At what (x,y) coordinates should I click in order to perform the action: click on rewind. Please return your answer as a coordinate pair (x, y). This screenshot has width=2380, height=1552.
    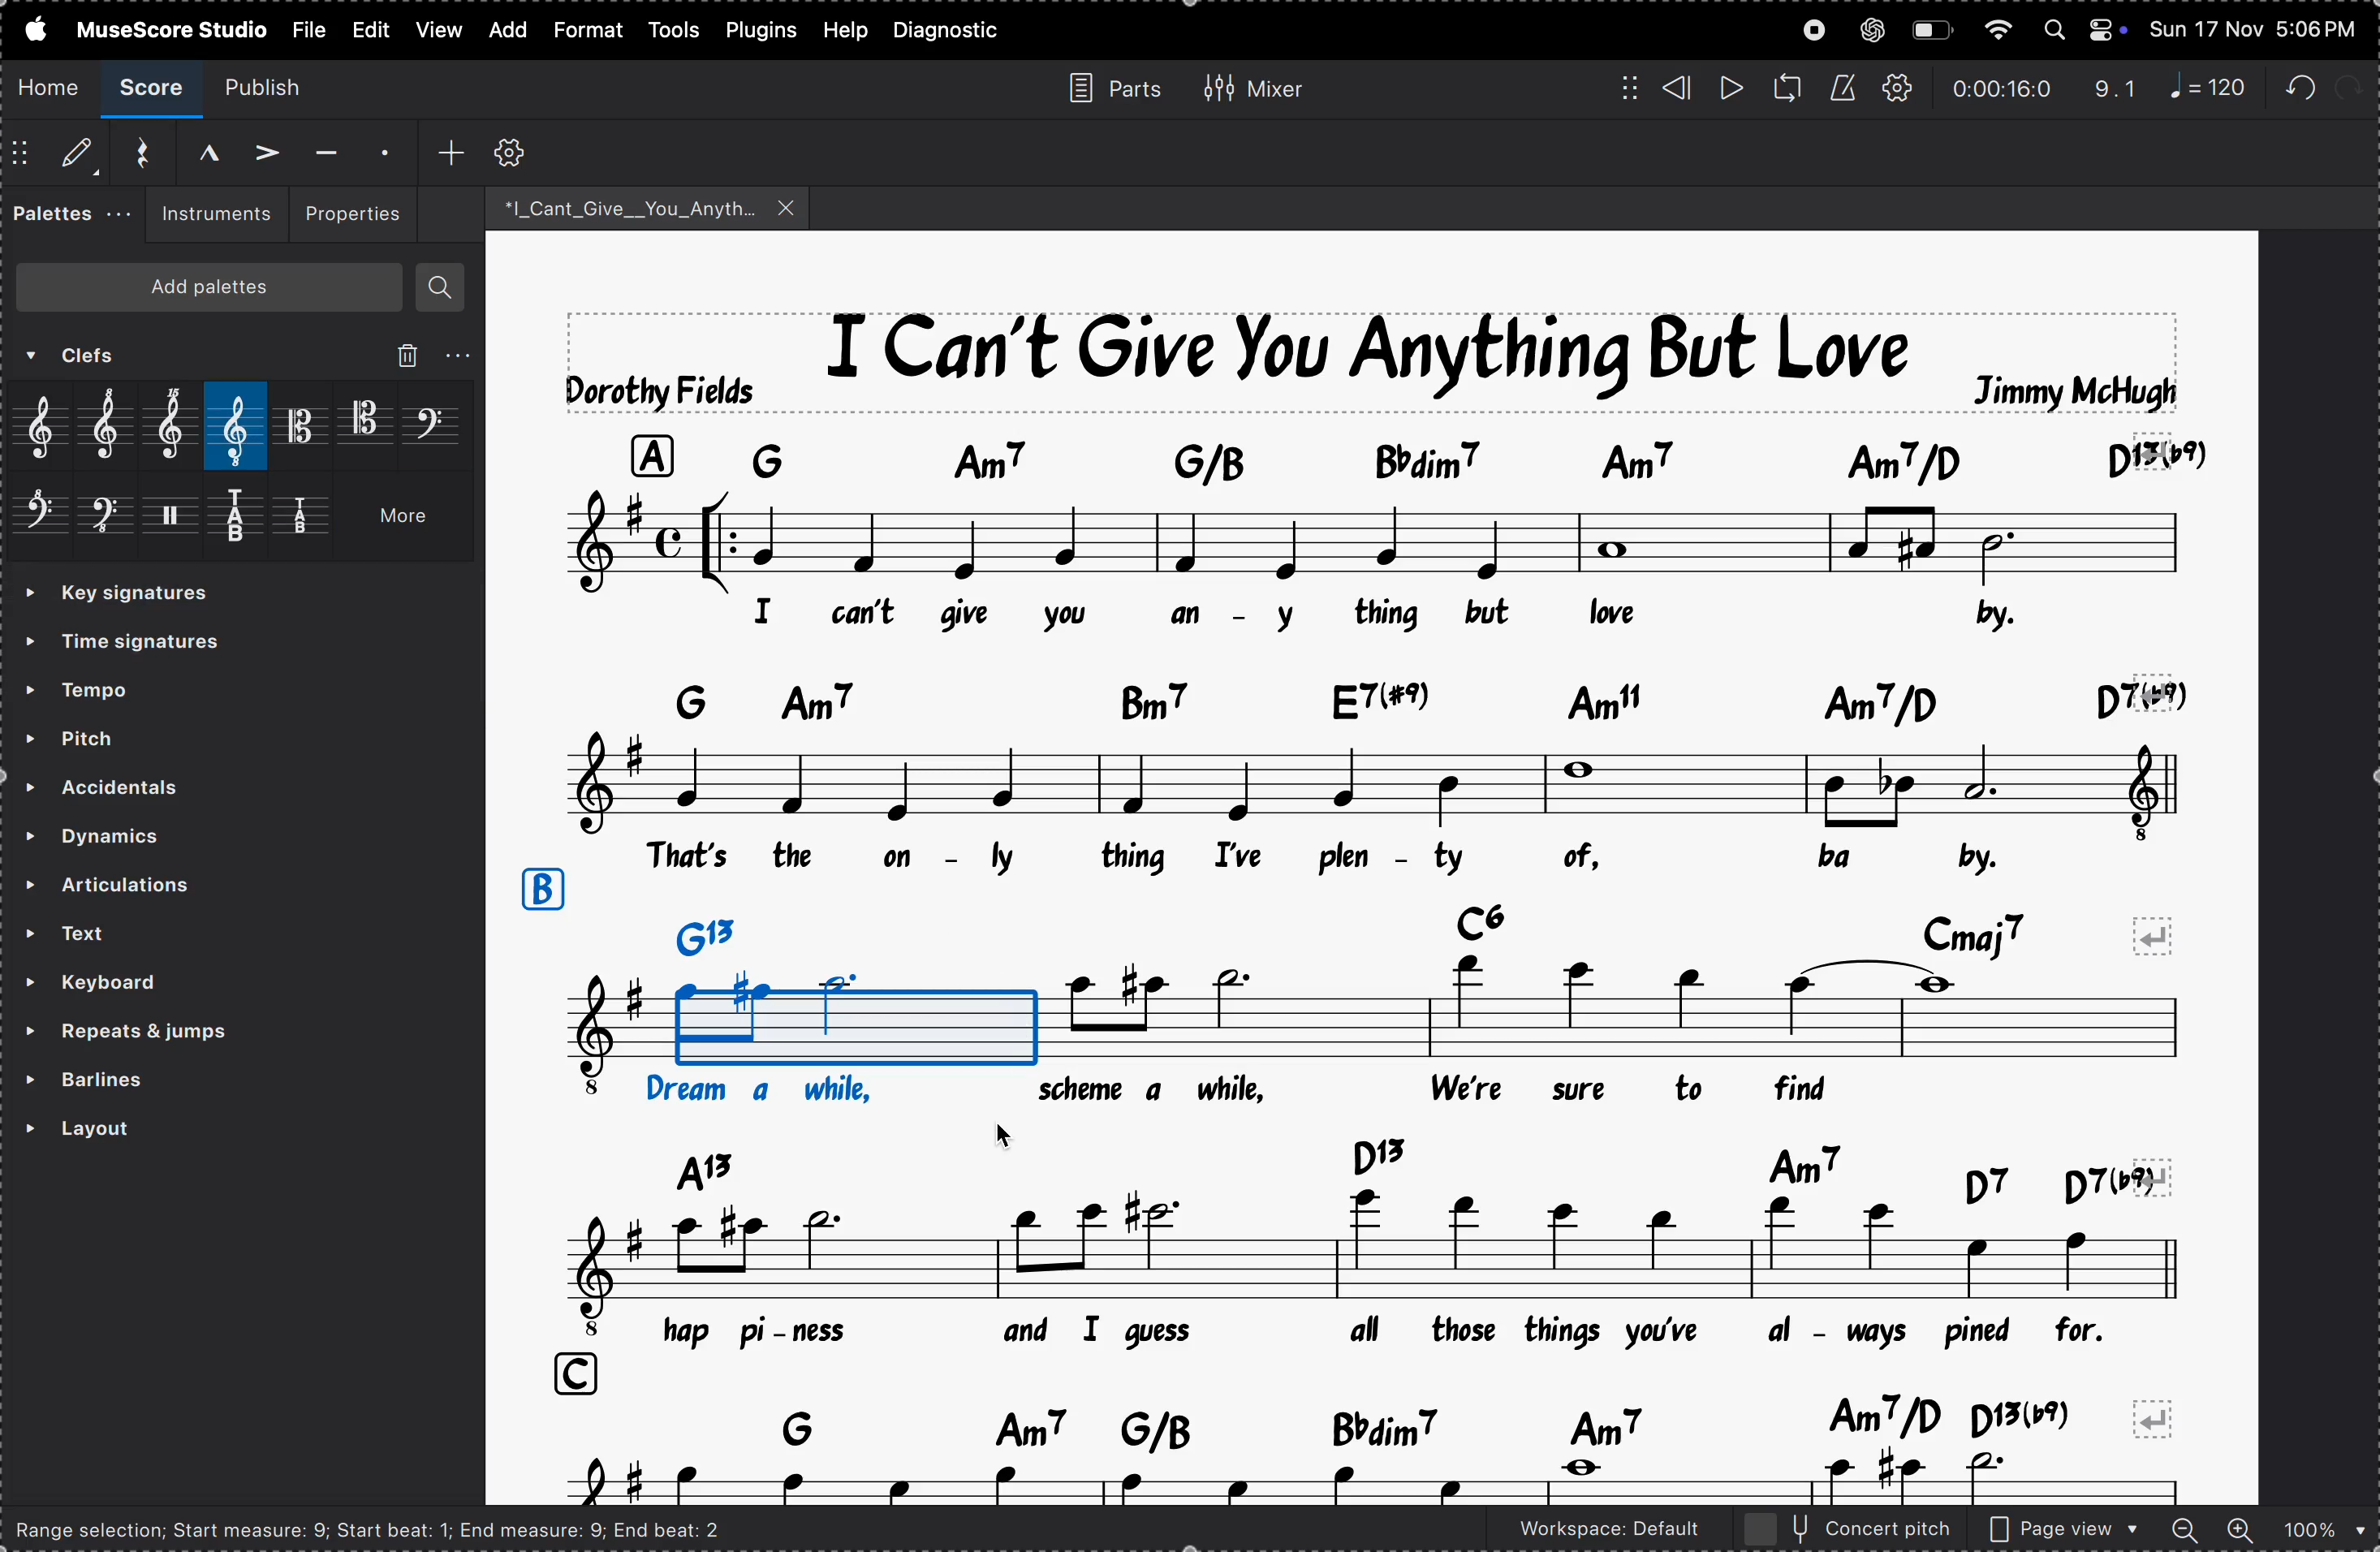
    Looking at the image, I should click on (1677, 88).